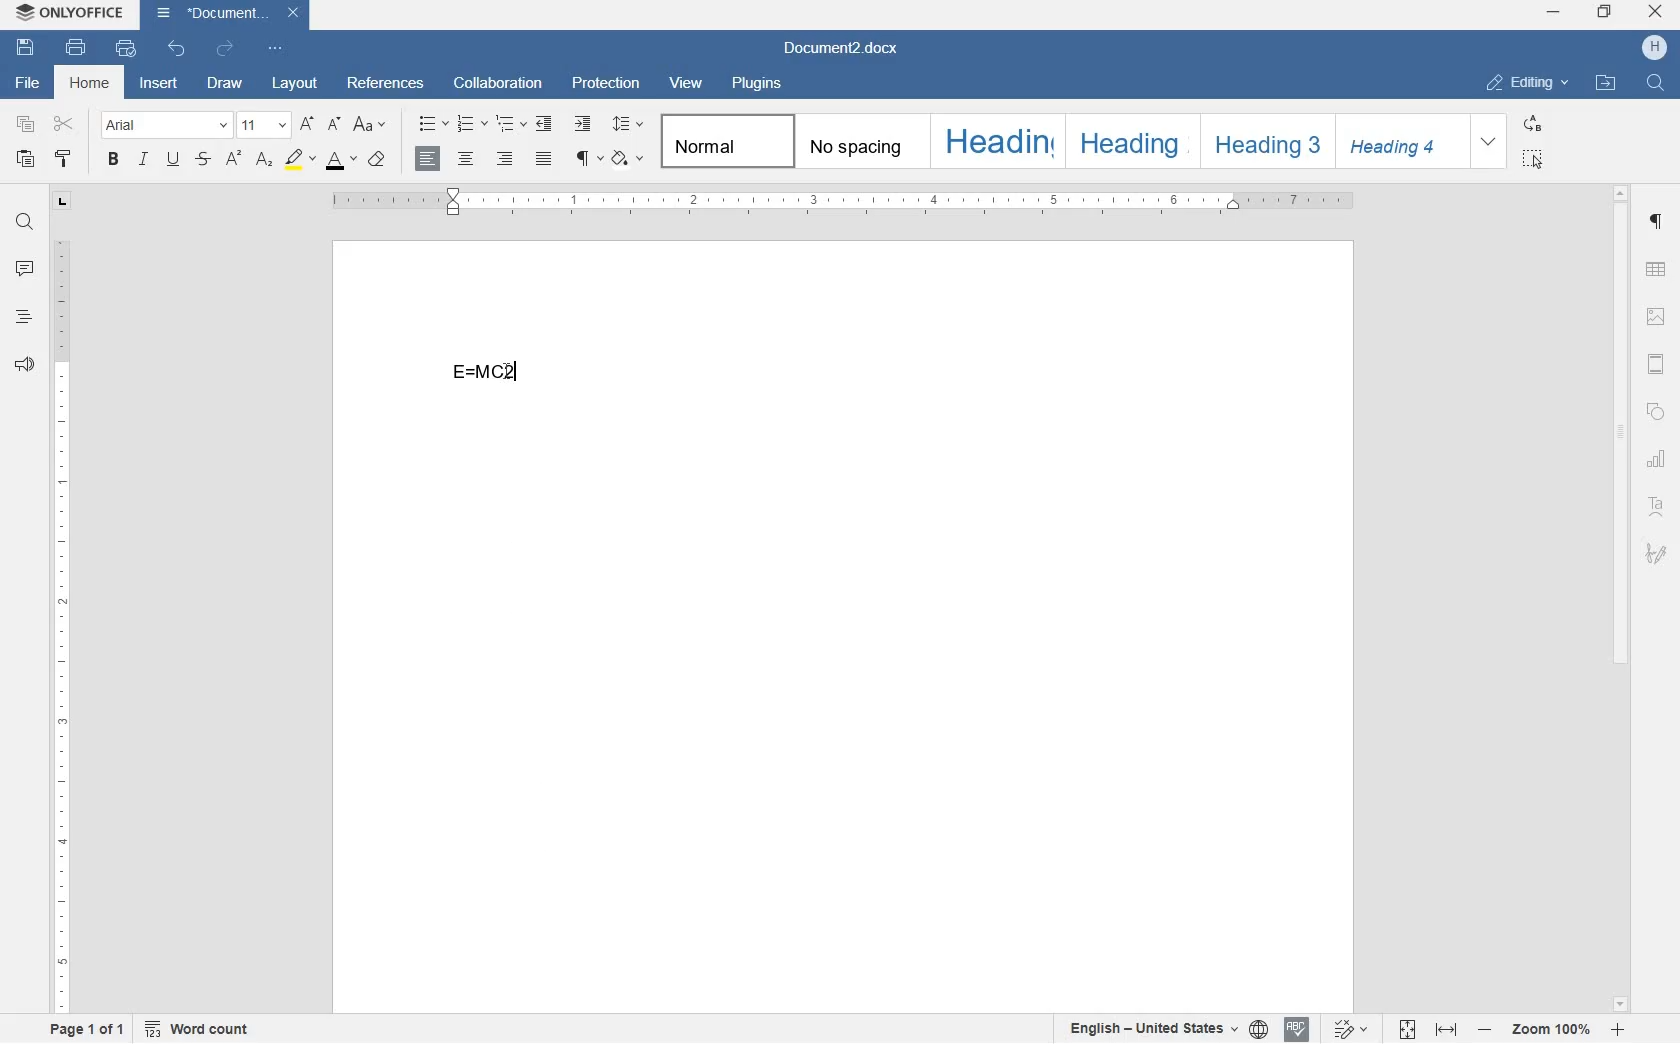  I want to click on subscript, so click(263, 160).